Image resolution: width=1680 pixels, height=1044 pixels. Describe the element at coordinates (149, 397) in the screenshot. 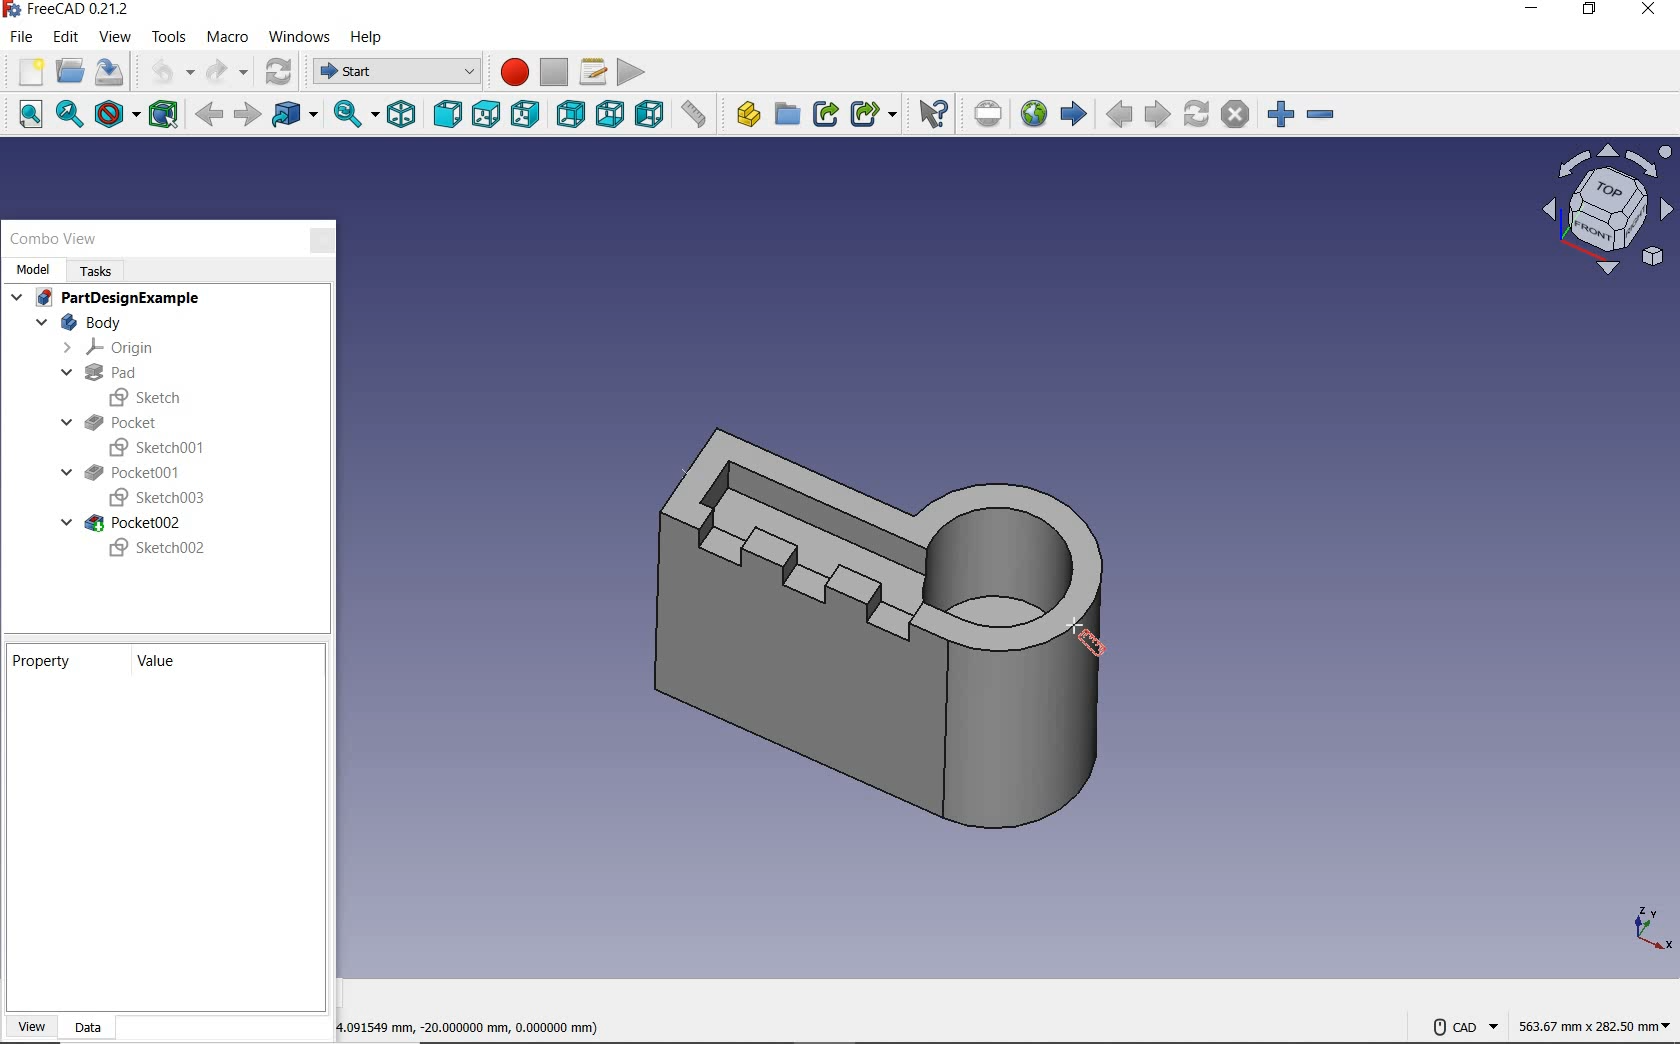

I see `SKETCH` at that location.